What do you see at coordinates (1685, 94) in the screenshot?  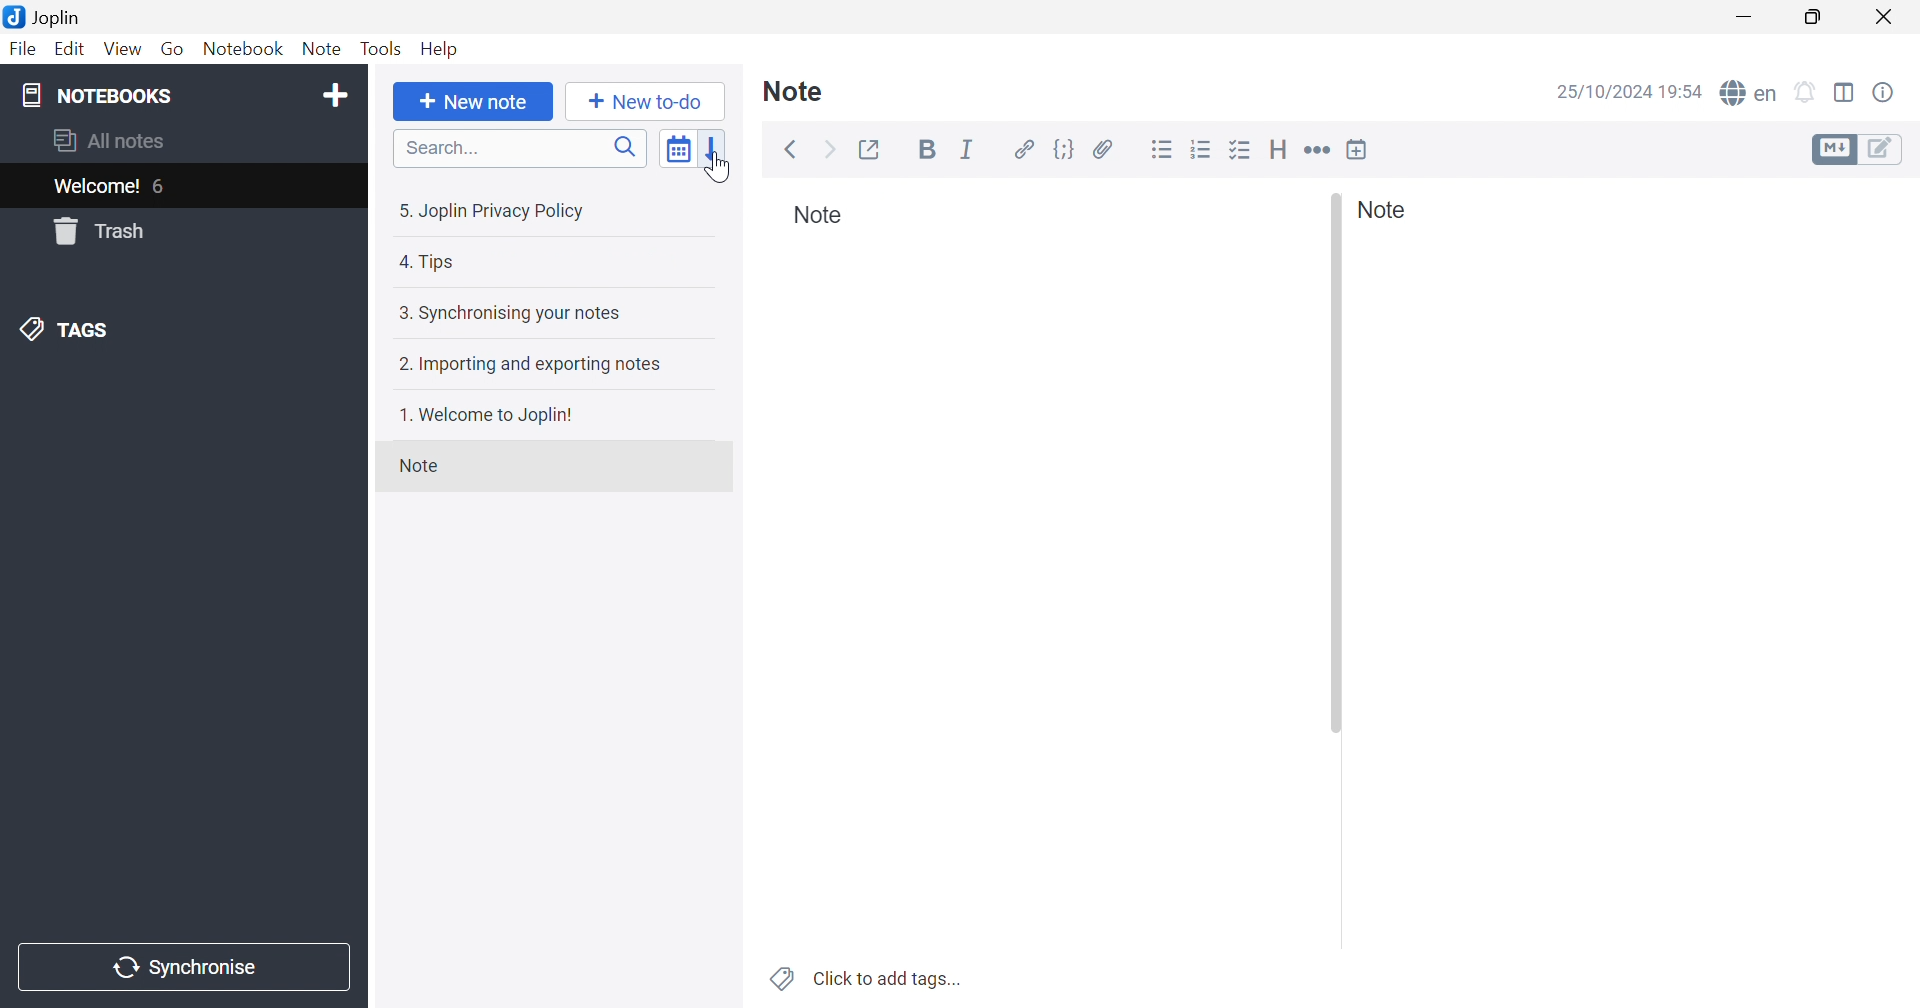 I see `19:54` at bounding box center [1685, 94].